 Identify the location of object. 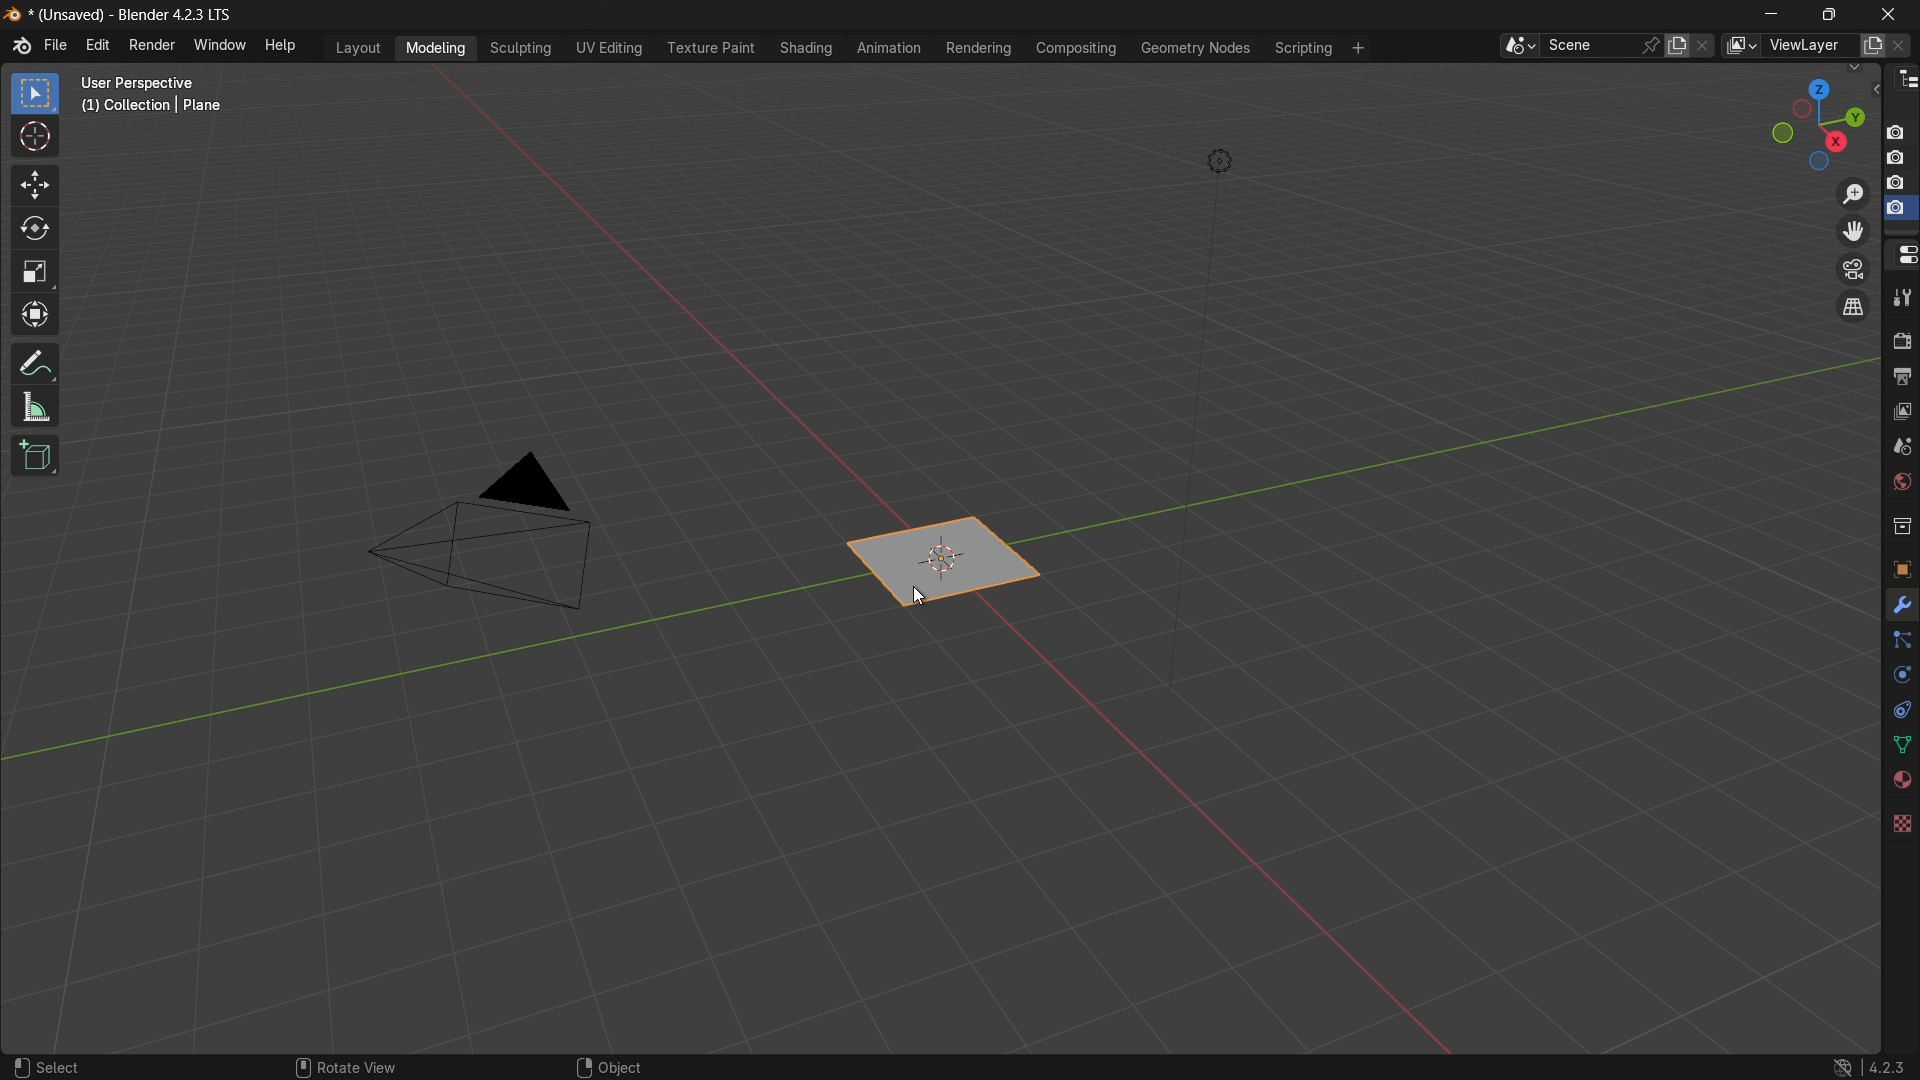
(605, 1063).